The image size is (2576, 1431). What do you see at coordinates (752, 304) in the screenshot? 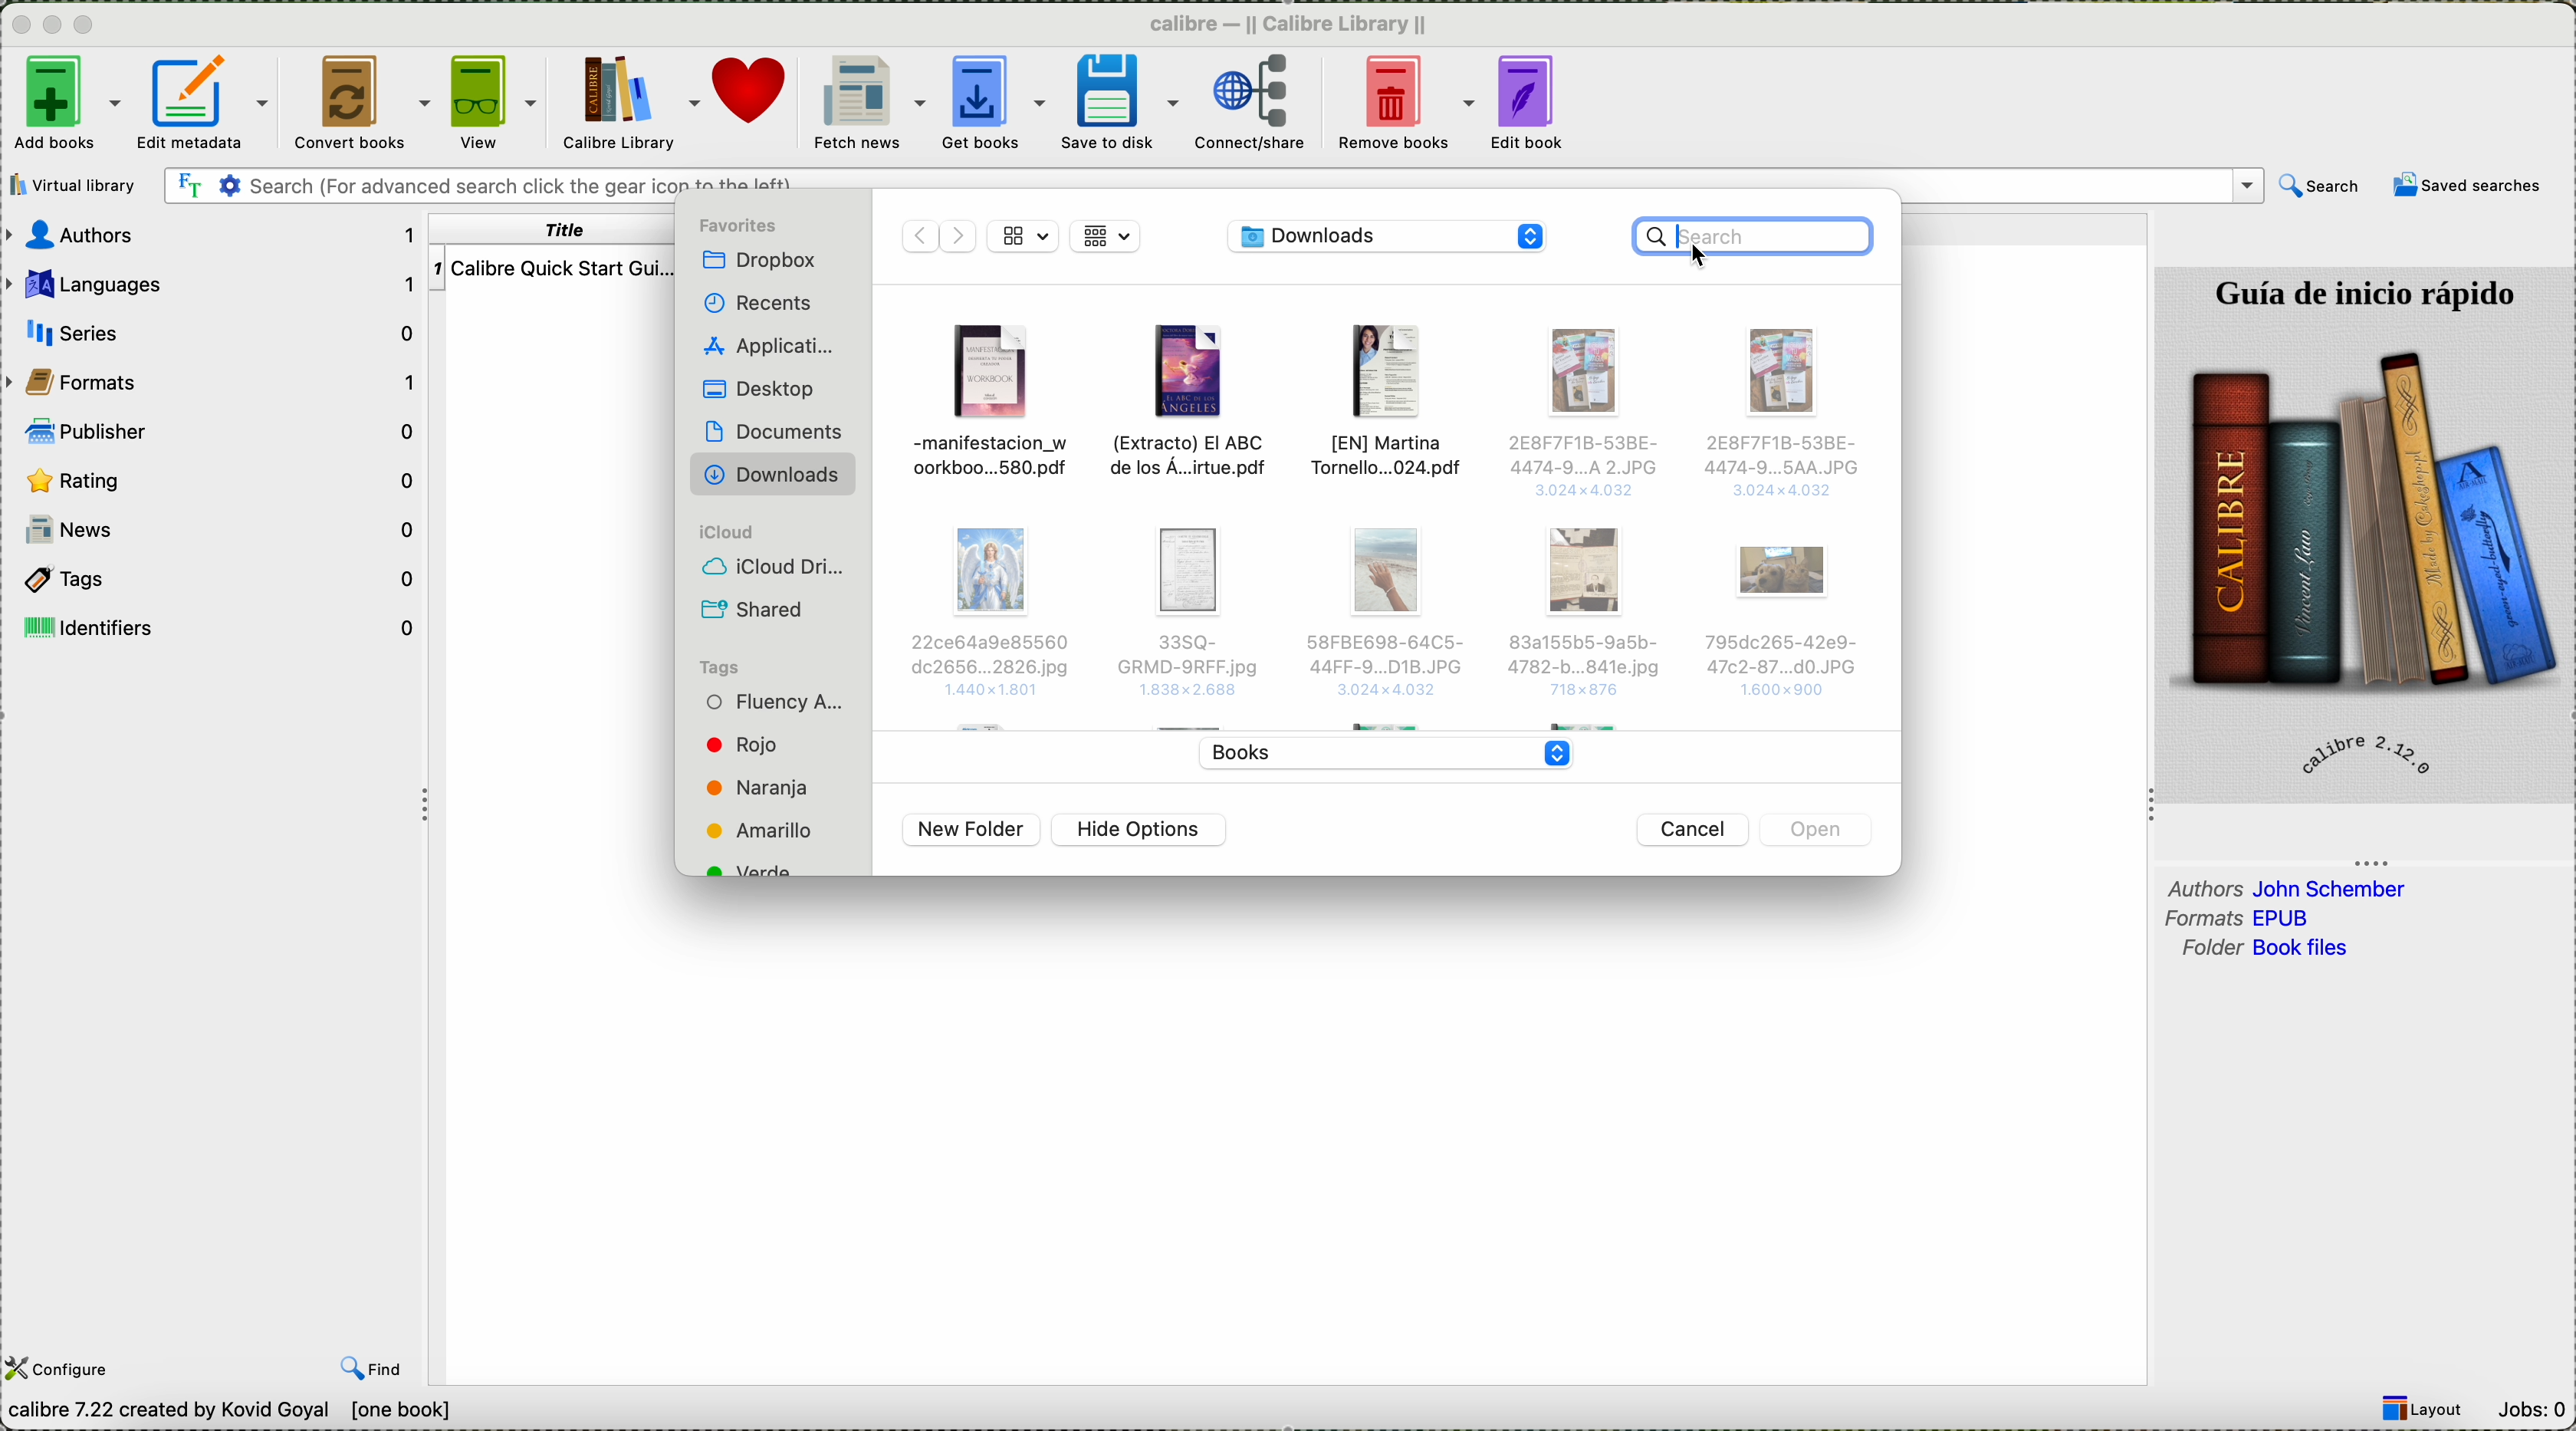
I see `recents` at bounding box center [752, 304].